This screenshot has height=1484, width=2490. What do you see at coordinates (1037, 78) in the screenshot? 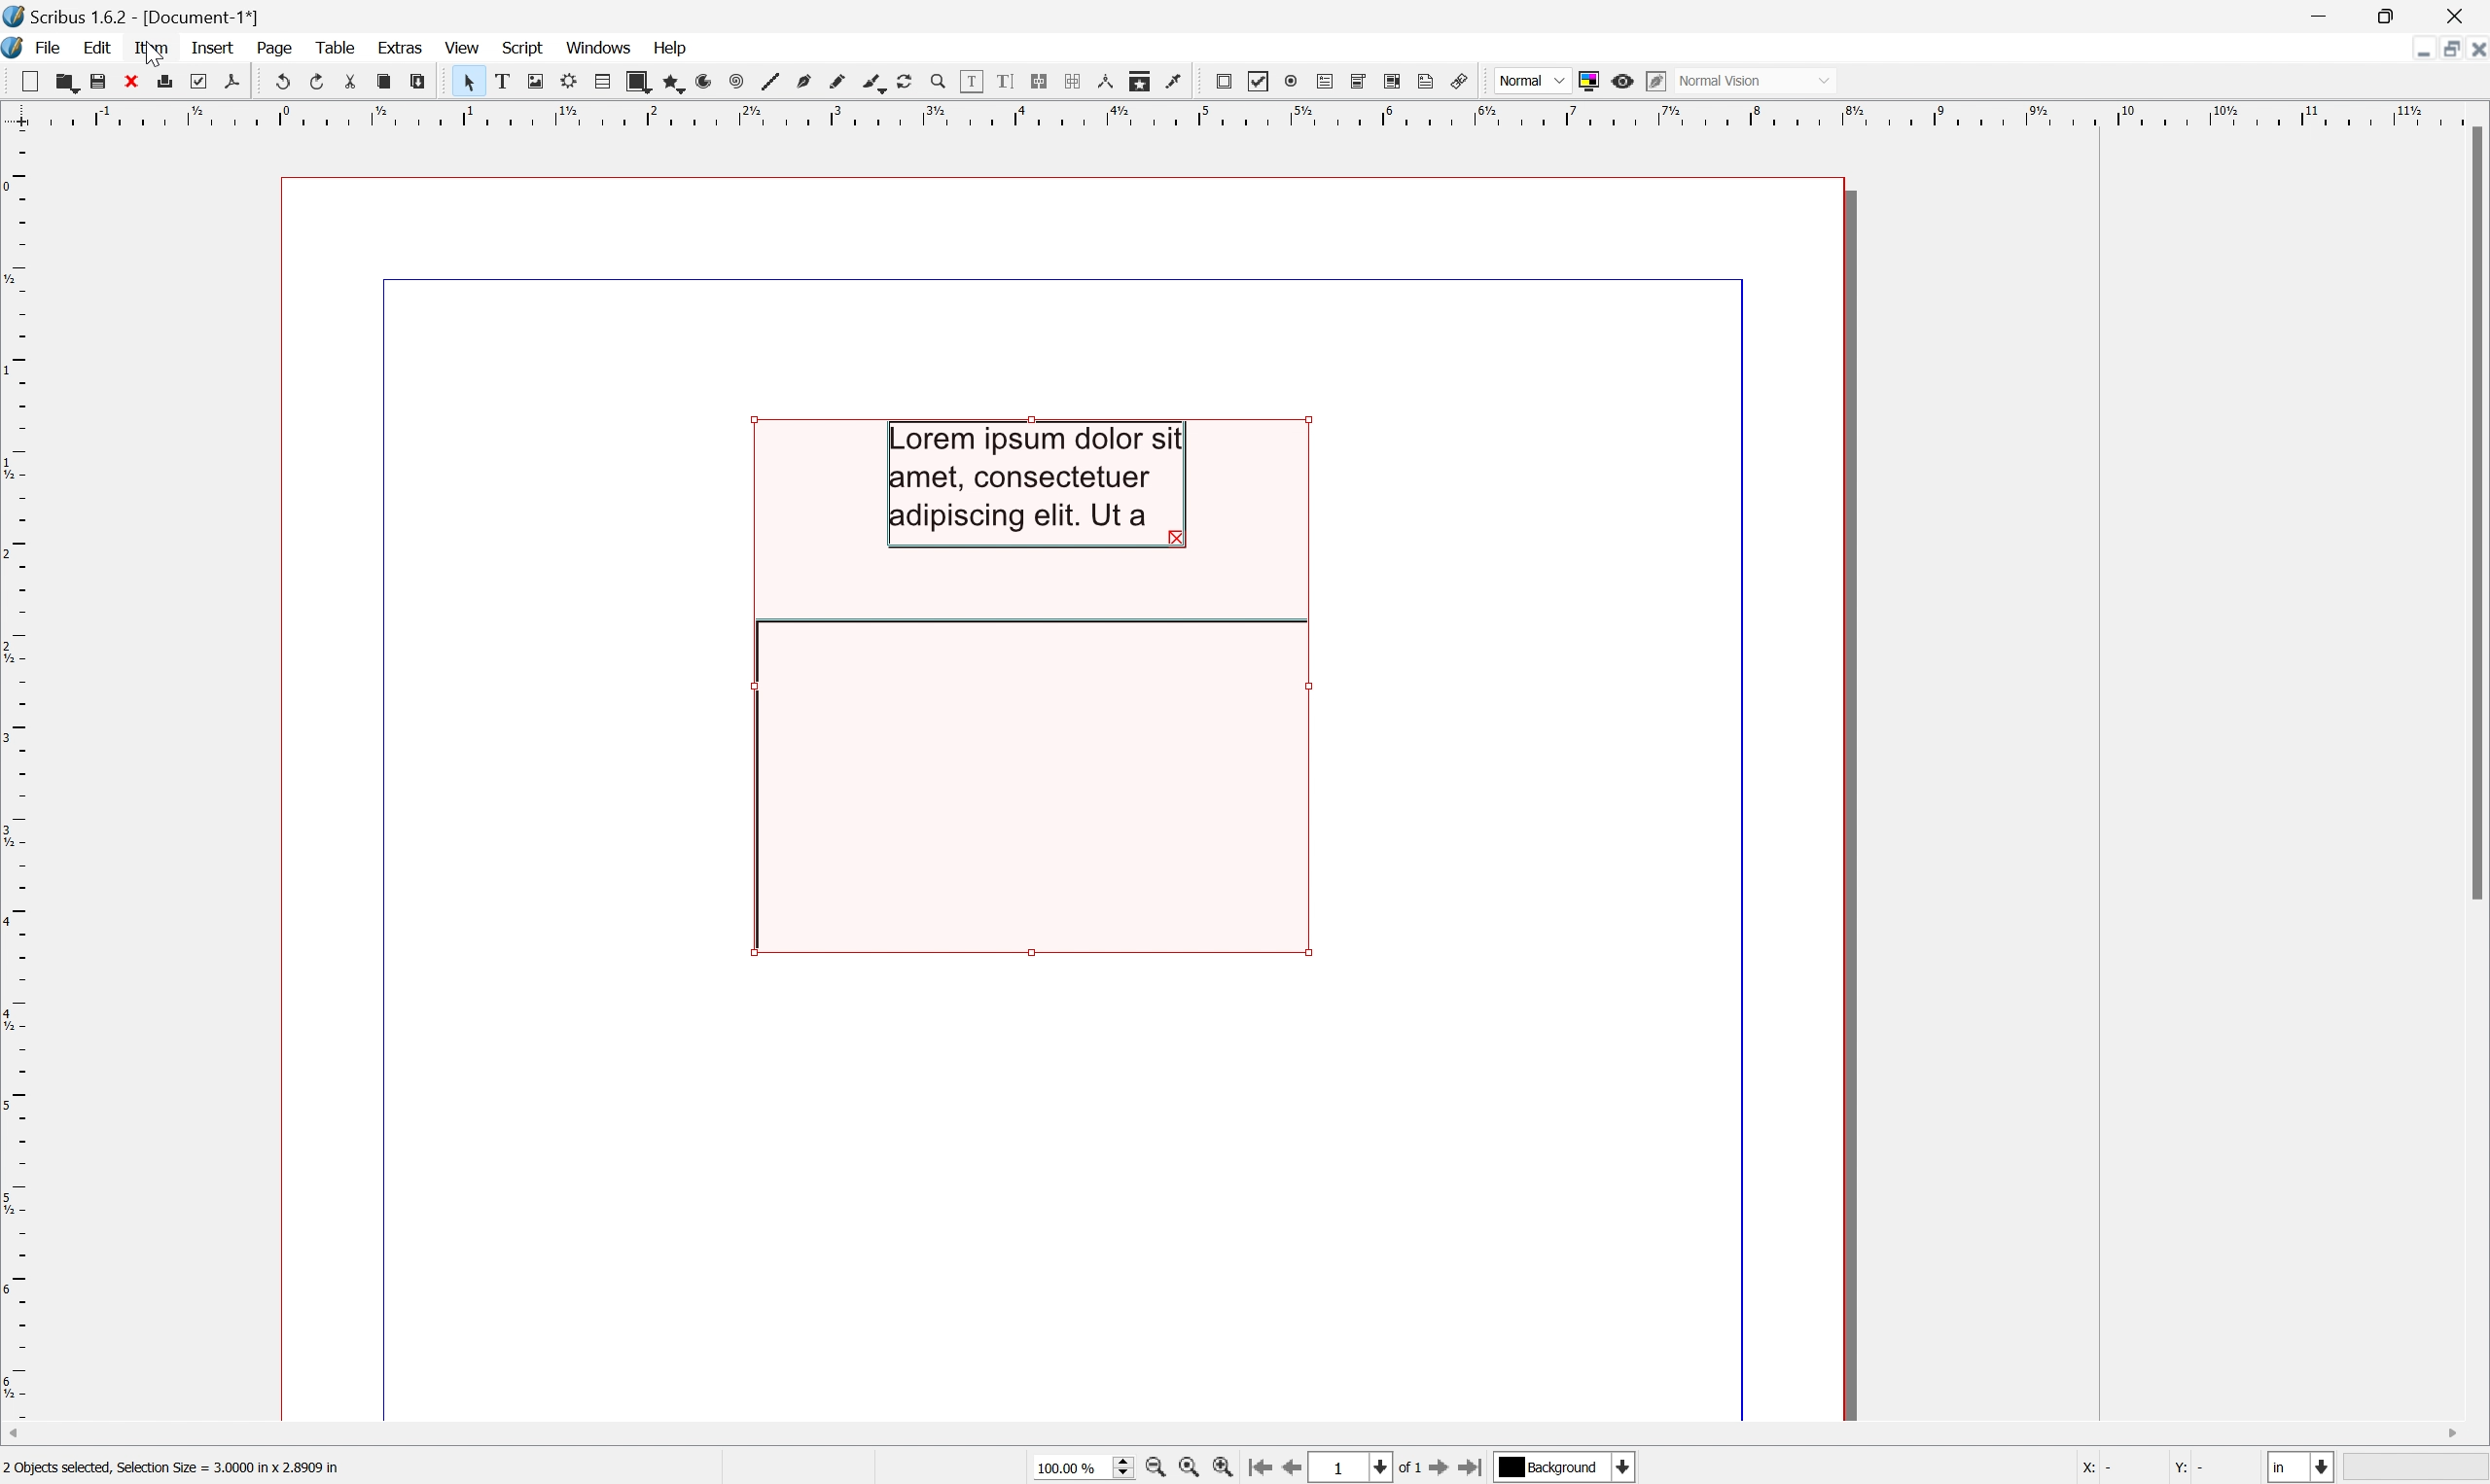
I see `Link text frames` at bounding box center [1037, 78].